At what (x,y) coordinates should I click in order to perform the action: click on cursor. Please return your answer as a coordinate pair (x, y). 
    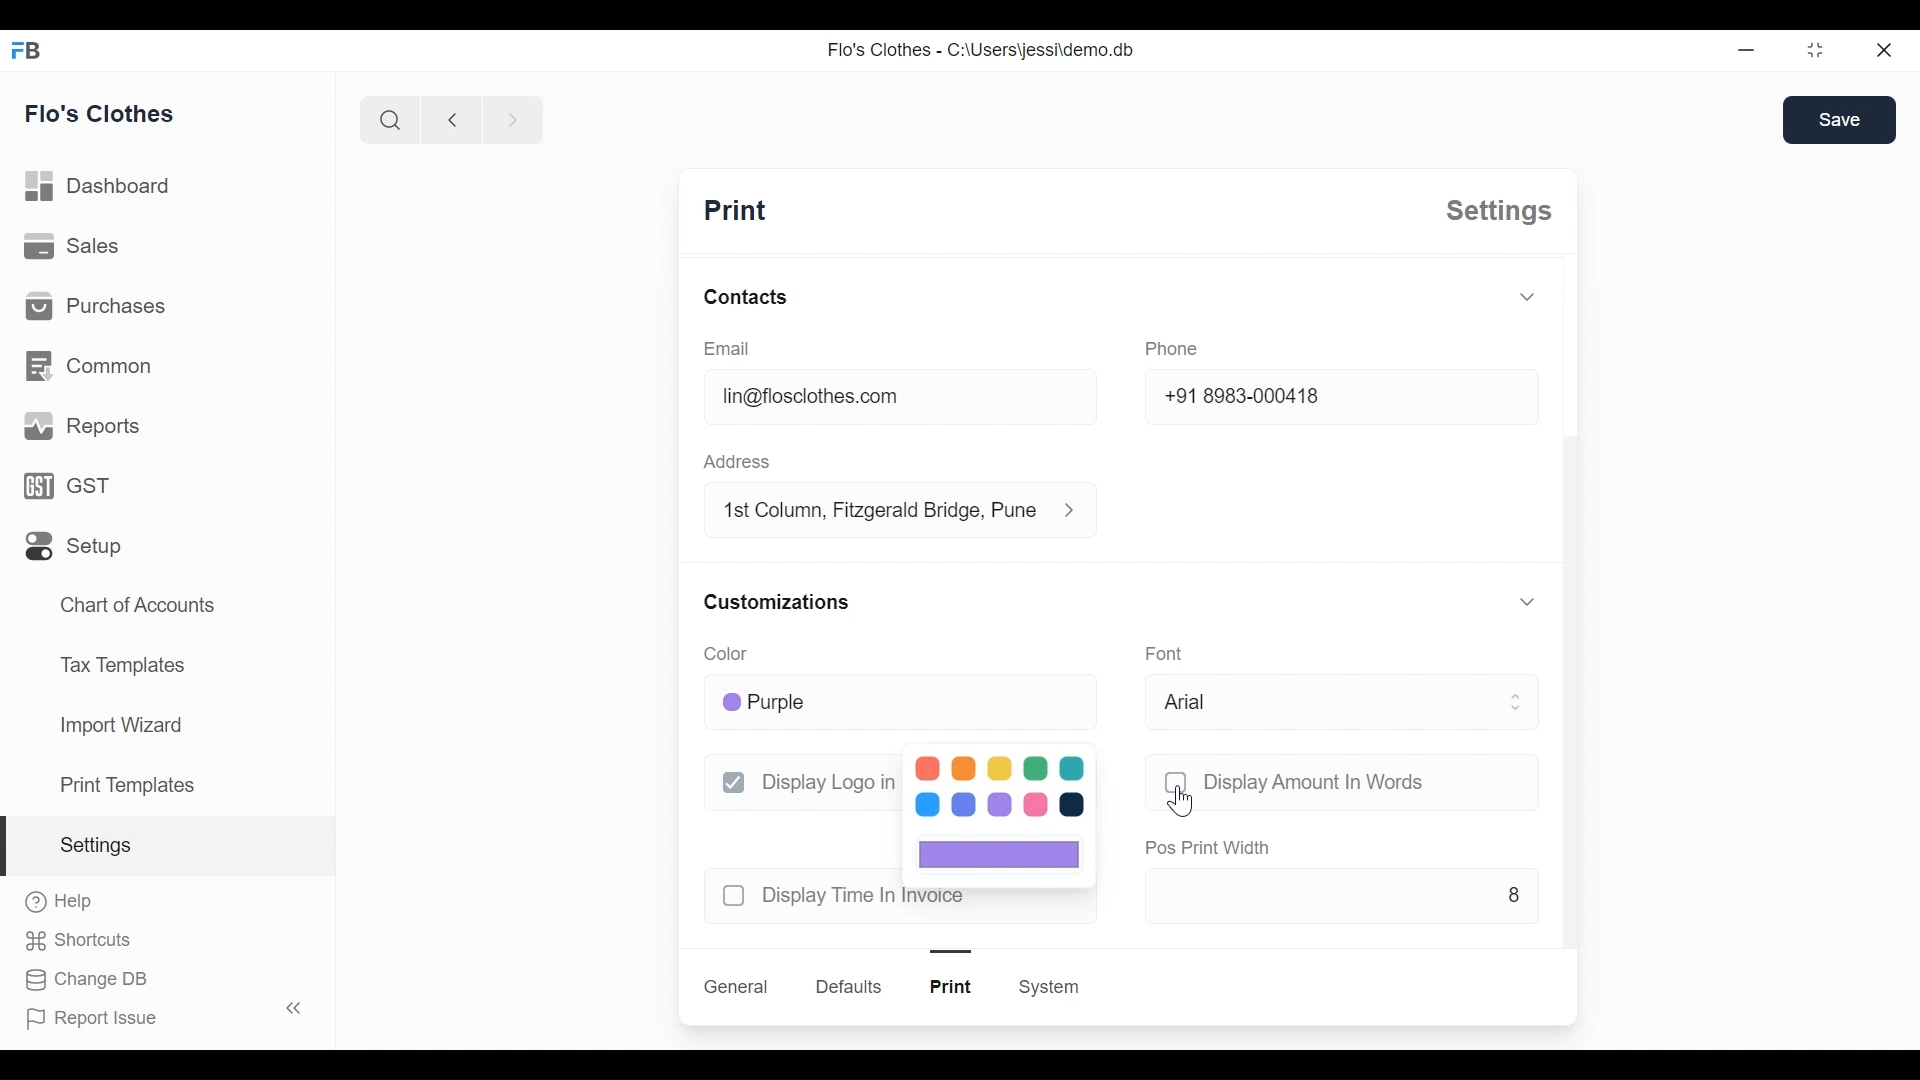
    Looking at the image, I should click on (1180, 802).